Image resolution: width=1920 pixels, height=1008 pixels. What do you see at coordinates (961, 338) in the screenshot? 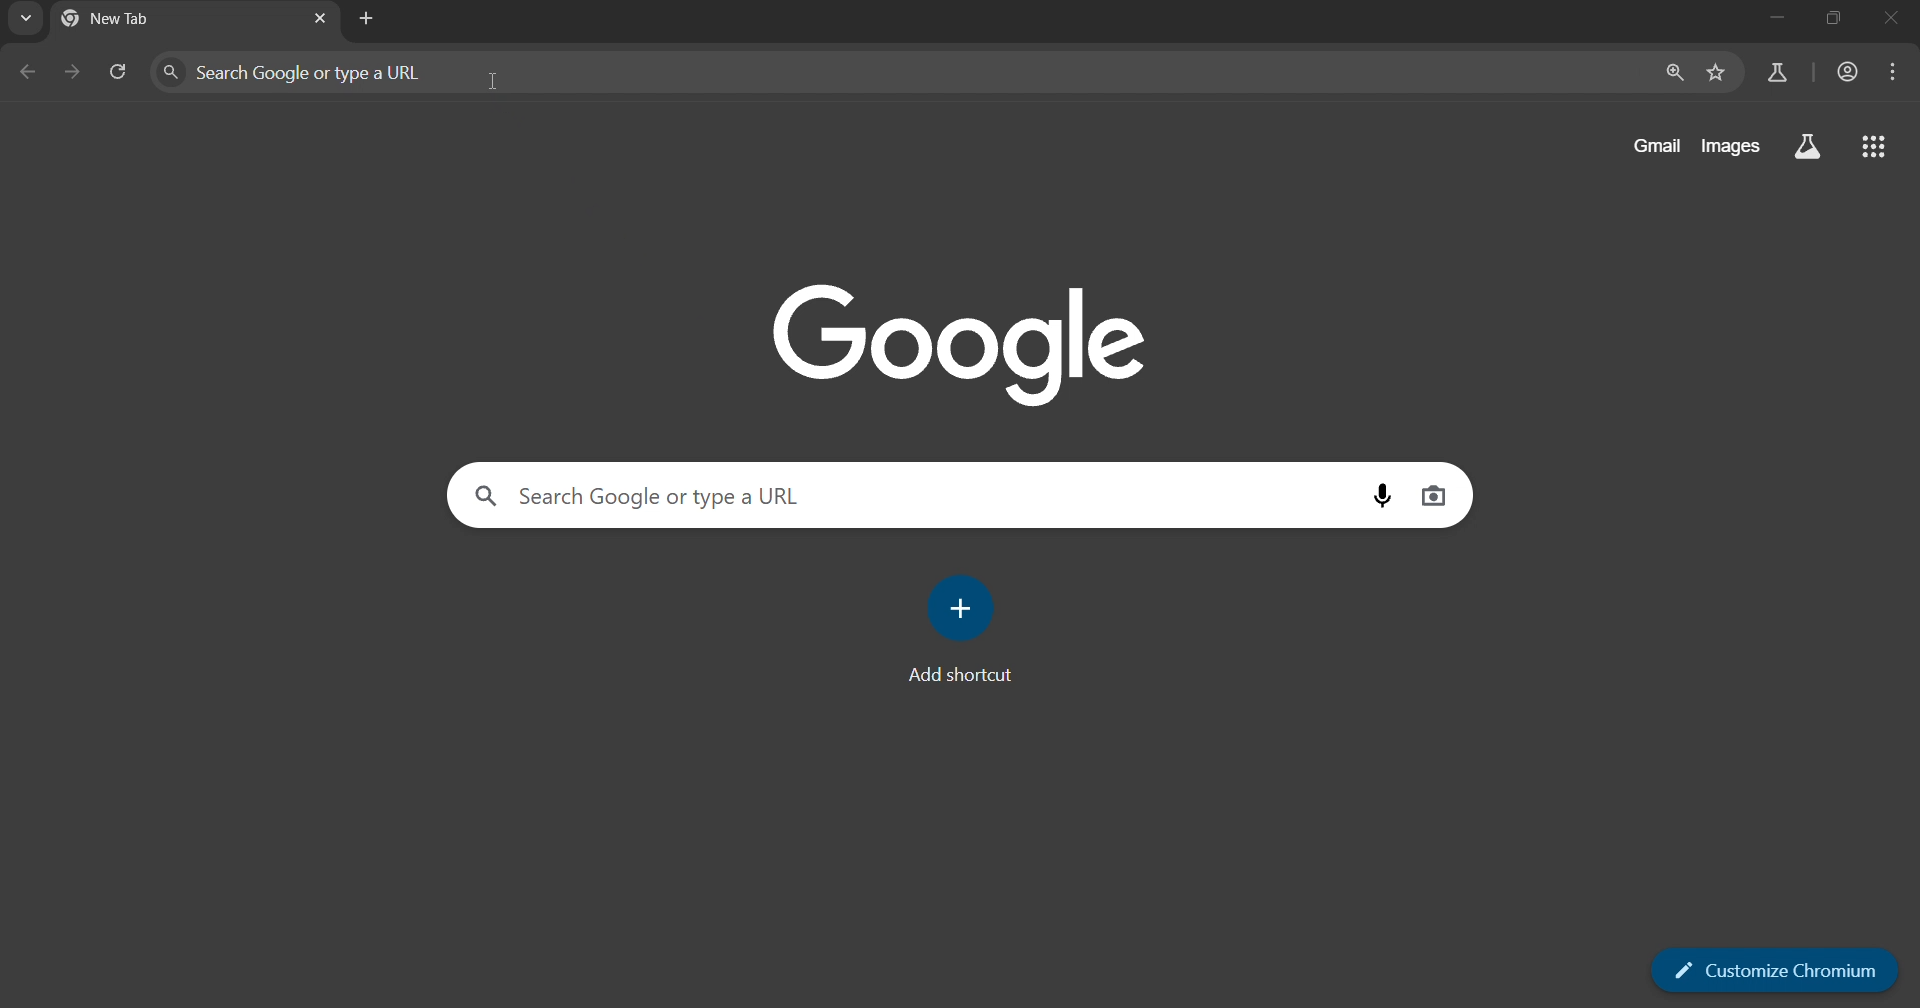
I see `google` at bounding box center [961, 338].